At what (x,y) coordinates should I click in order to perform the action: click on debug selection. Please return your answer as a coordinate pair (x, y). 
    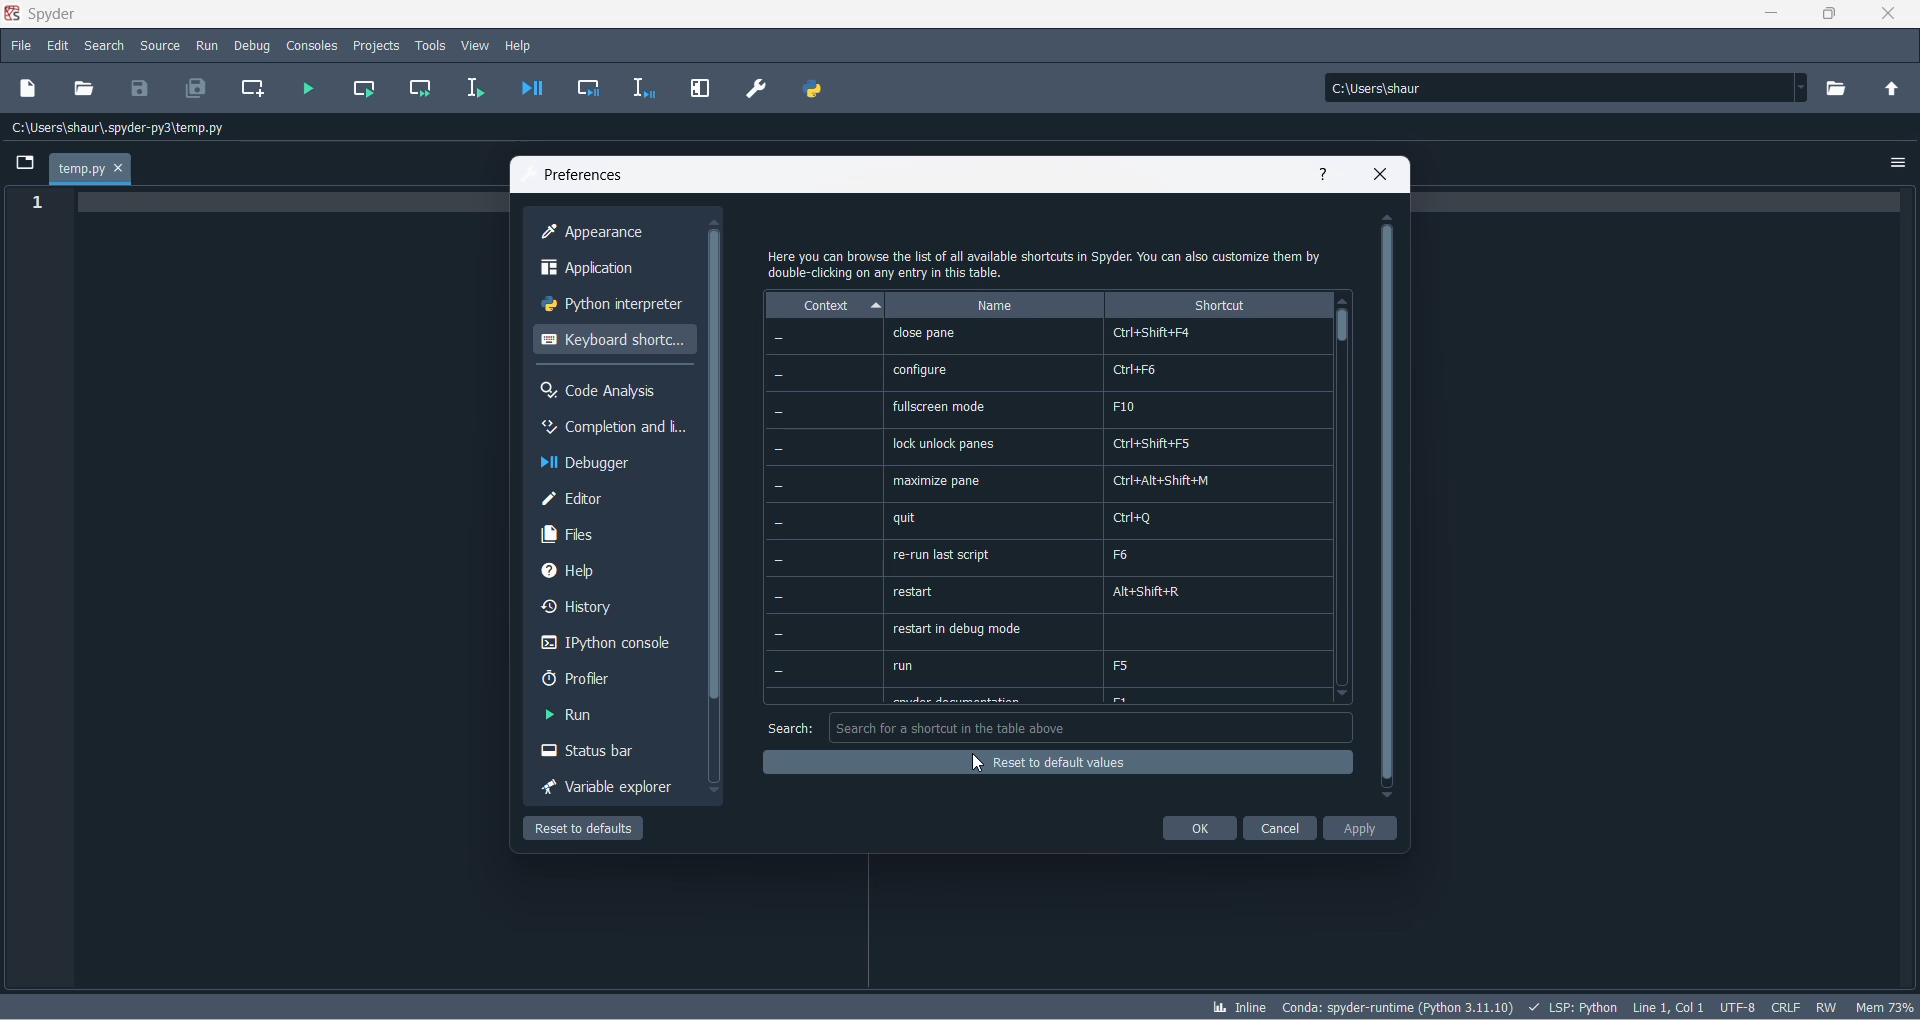
    Looking at the image, I should click on (646, 90).